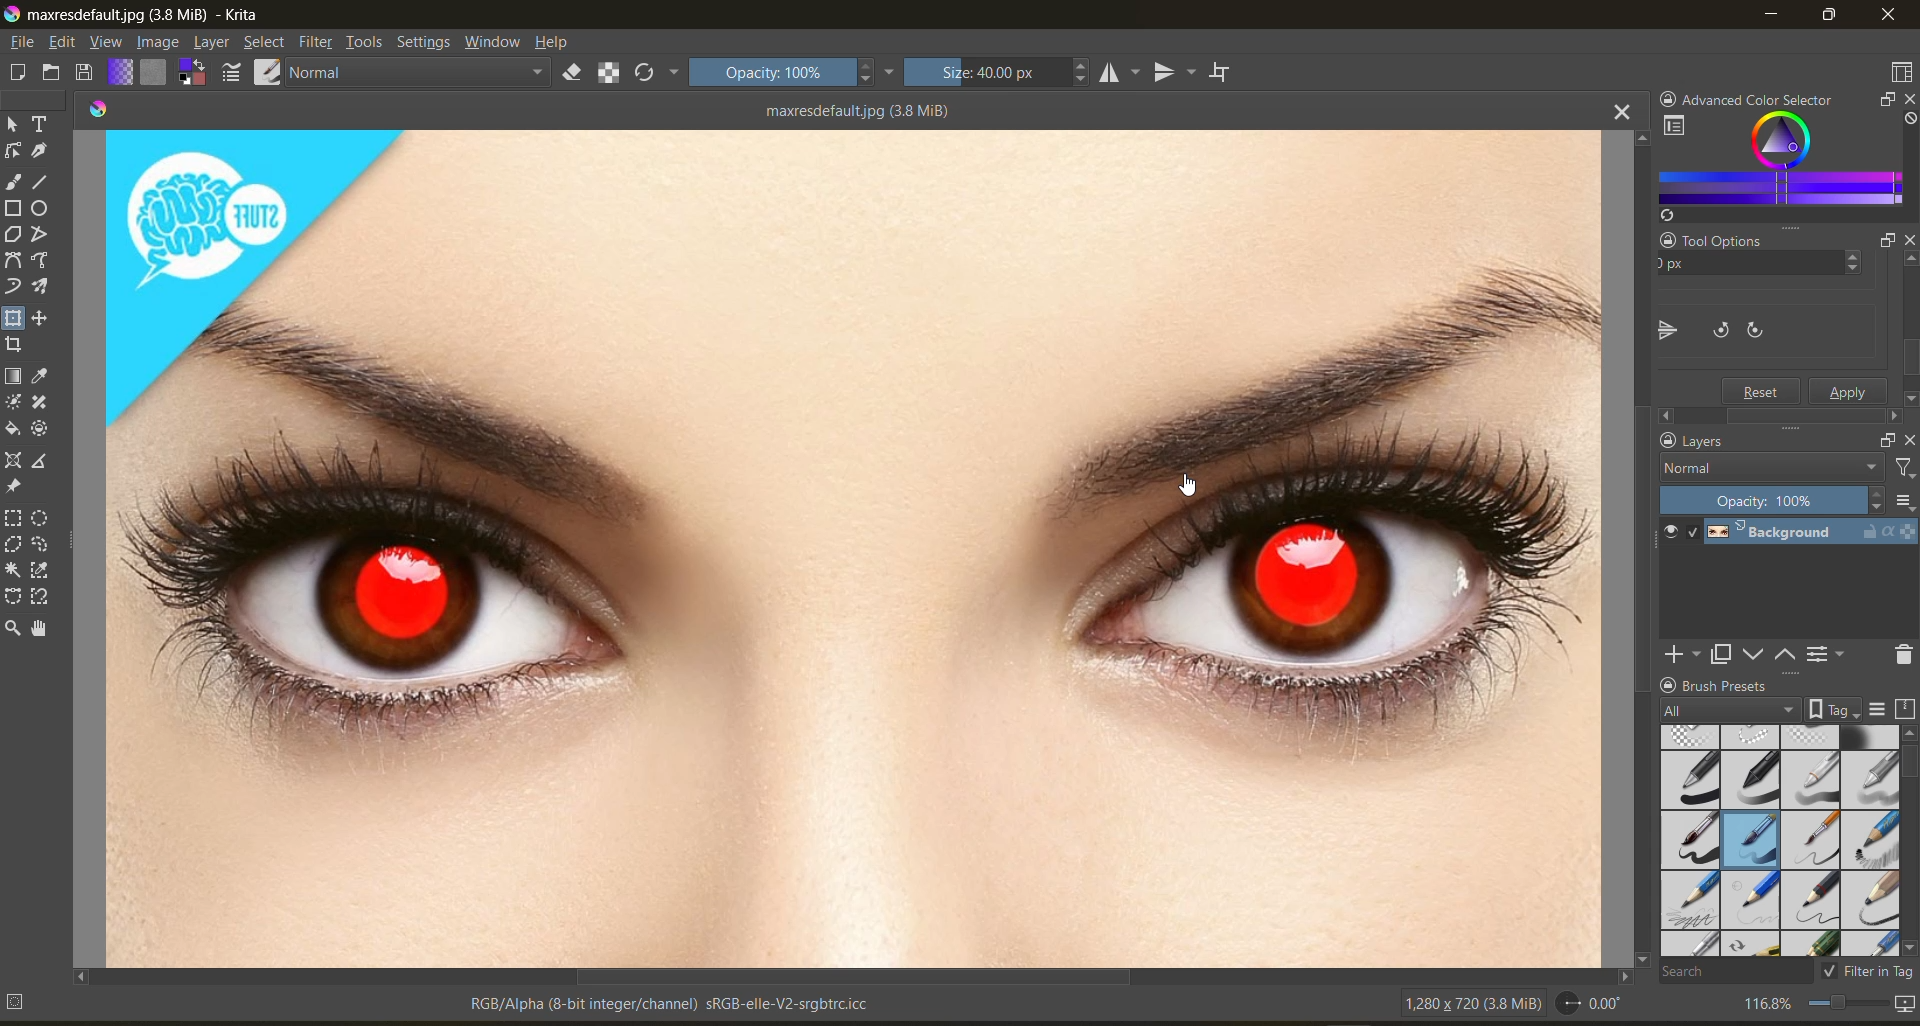 This screenshot has height=1026, width=1920. I want to click on tool, so click(13, 151).